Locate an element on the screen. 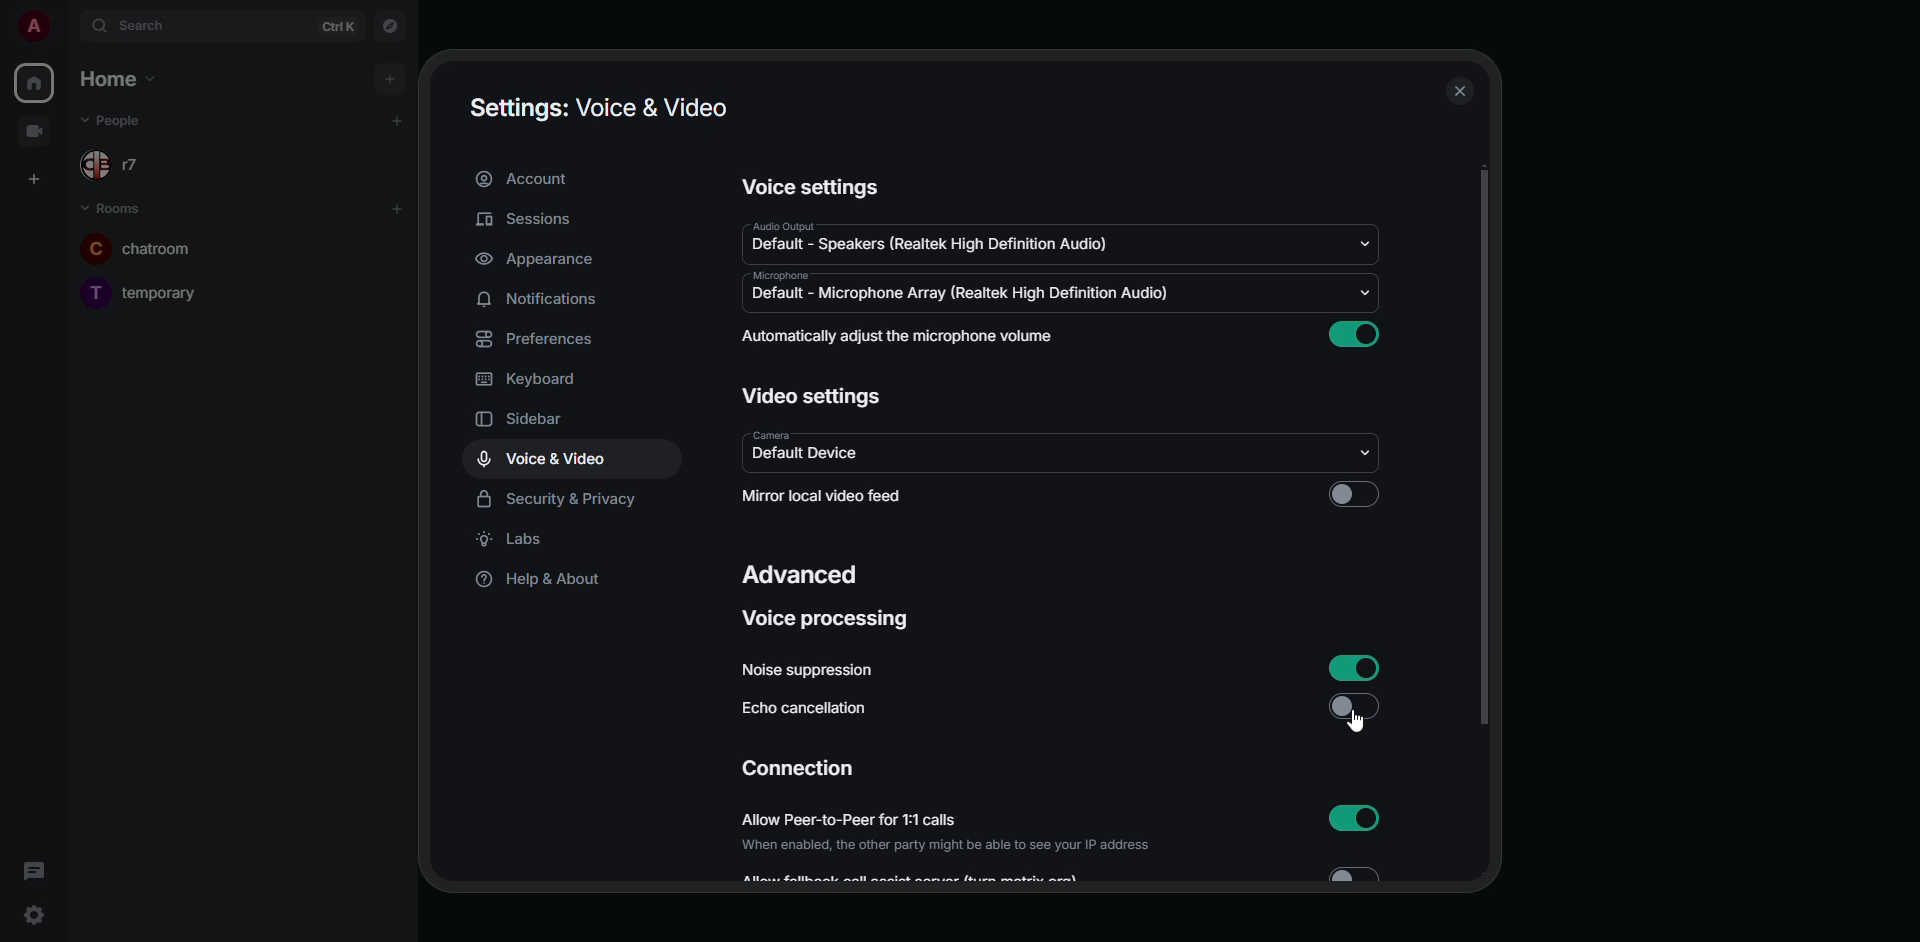  home is located at coordinates (34, 83).